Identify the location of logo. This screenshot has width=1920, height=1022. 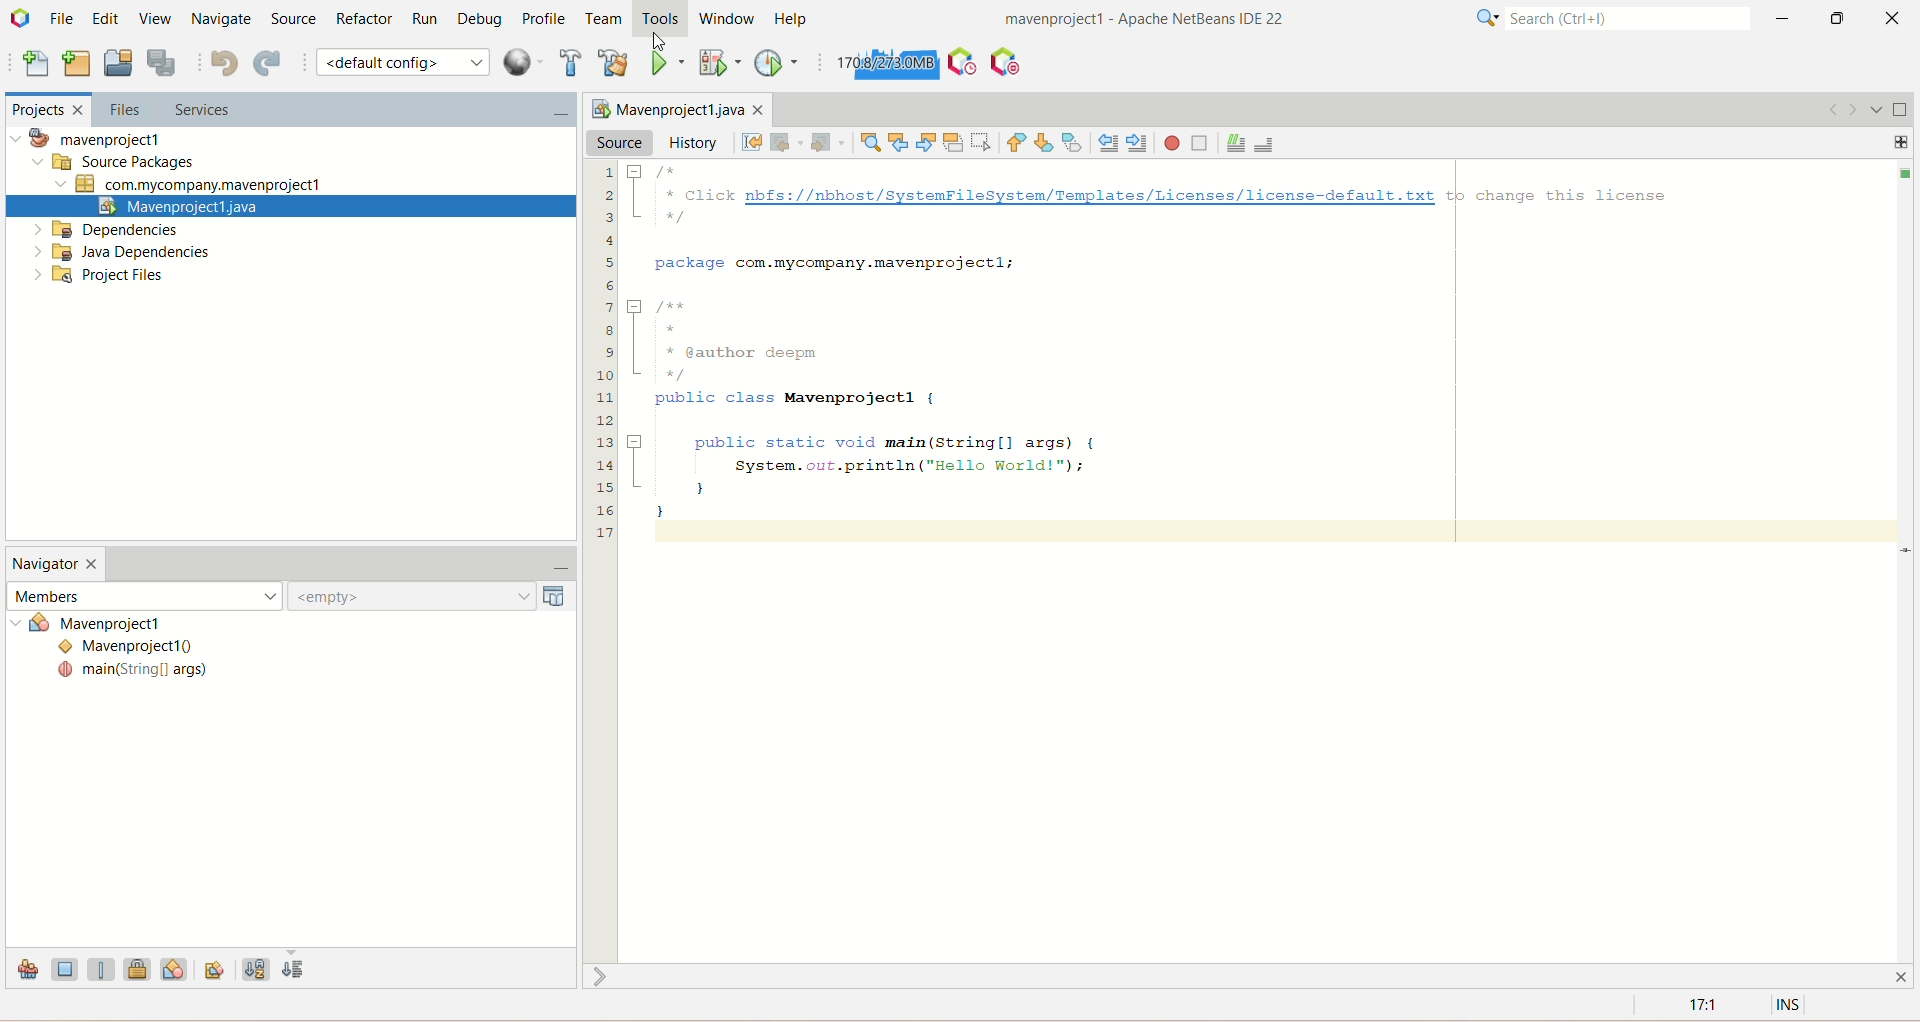
(22, 20).